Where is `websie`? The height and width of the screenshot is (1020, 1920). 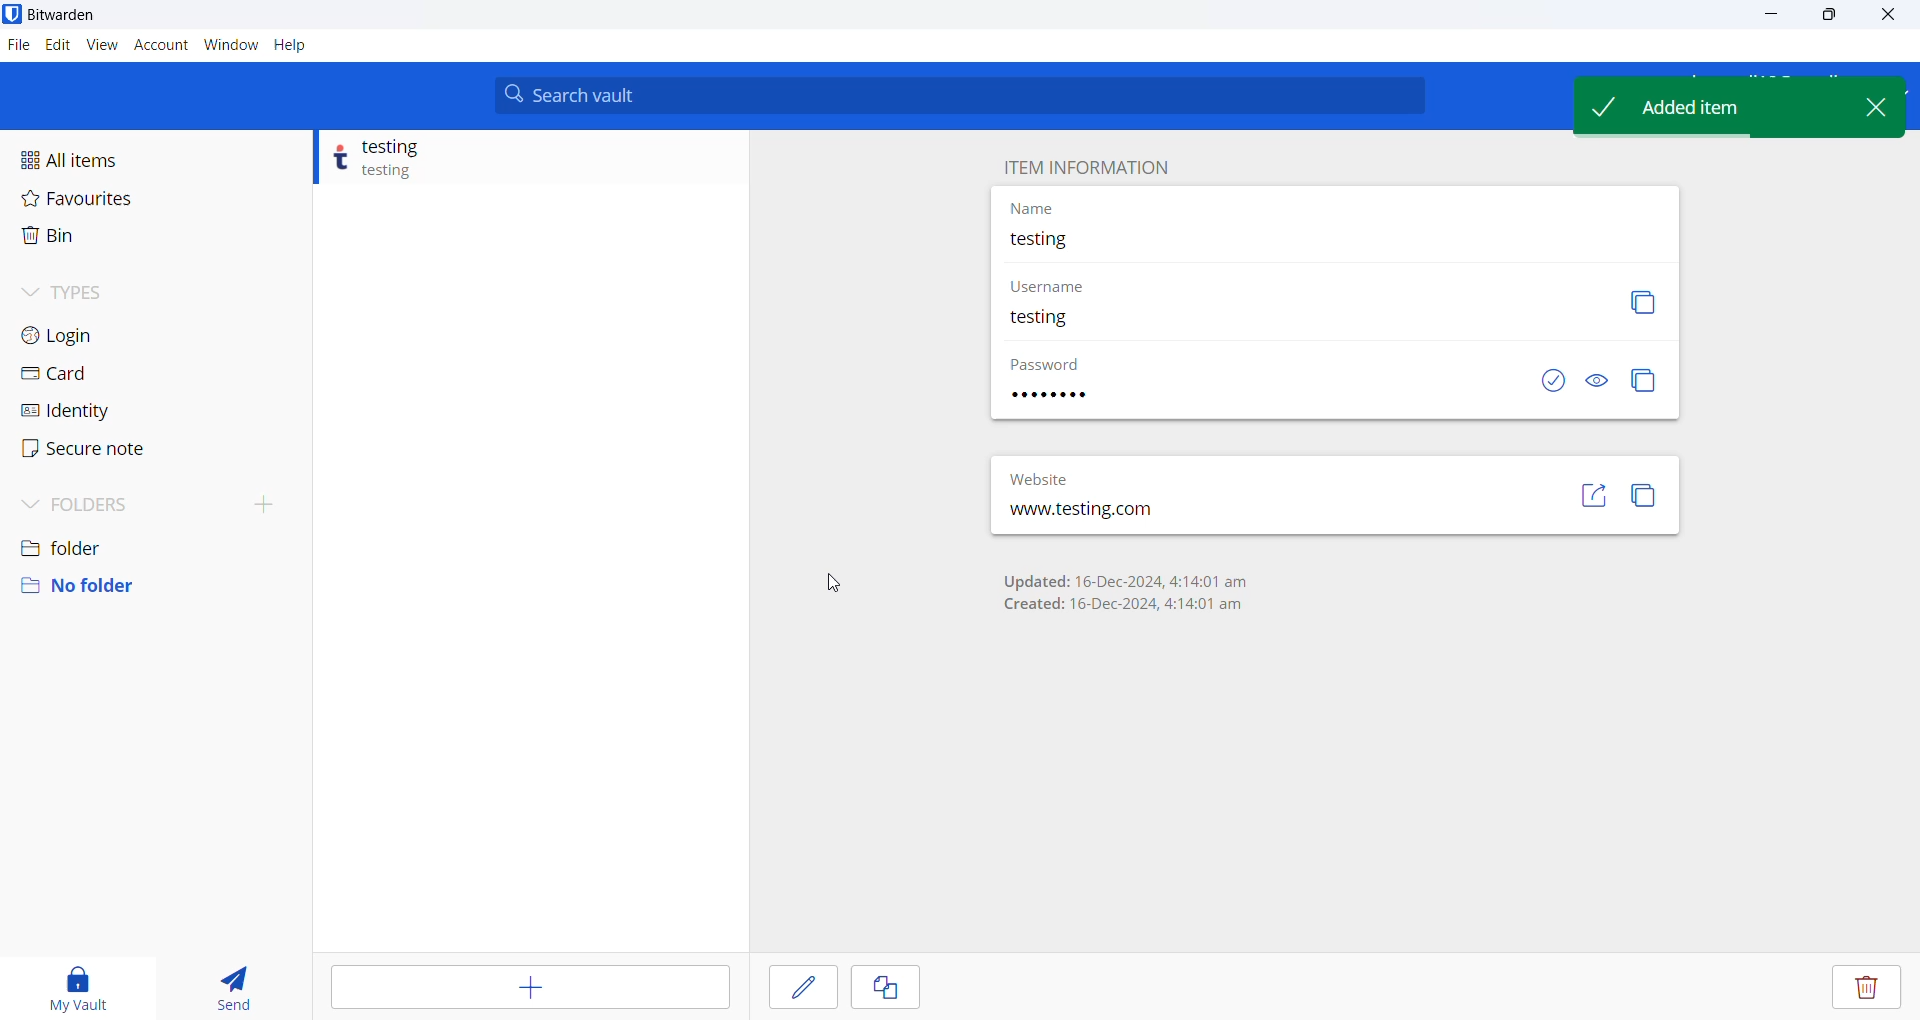
websie is located at coordinates (1045, 475).